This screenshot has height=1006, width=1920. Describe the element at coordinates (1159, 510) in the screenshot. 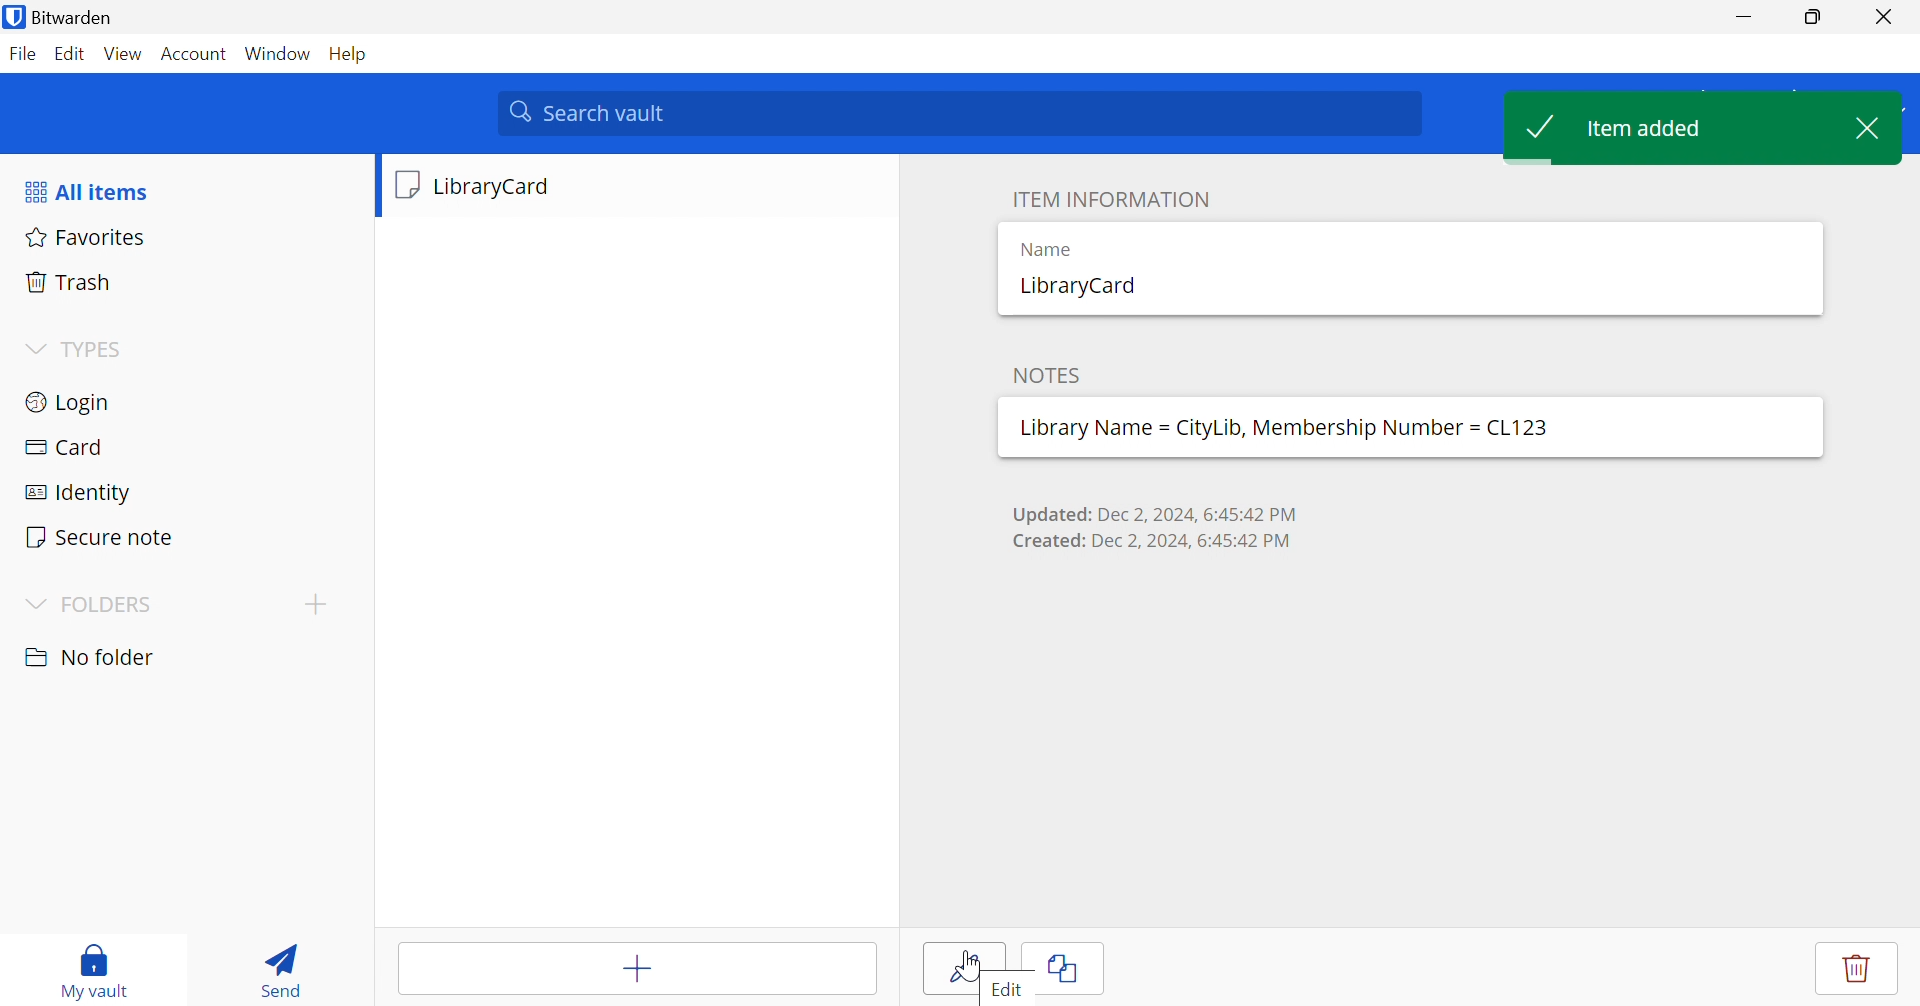

I see `Updated: Dec 2, 2024, 6:45:42 PM` at that location.